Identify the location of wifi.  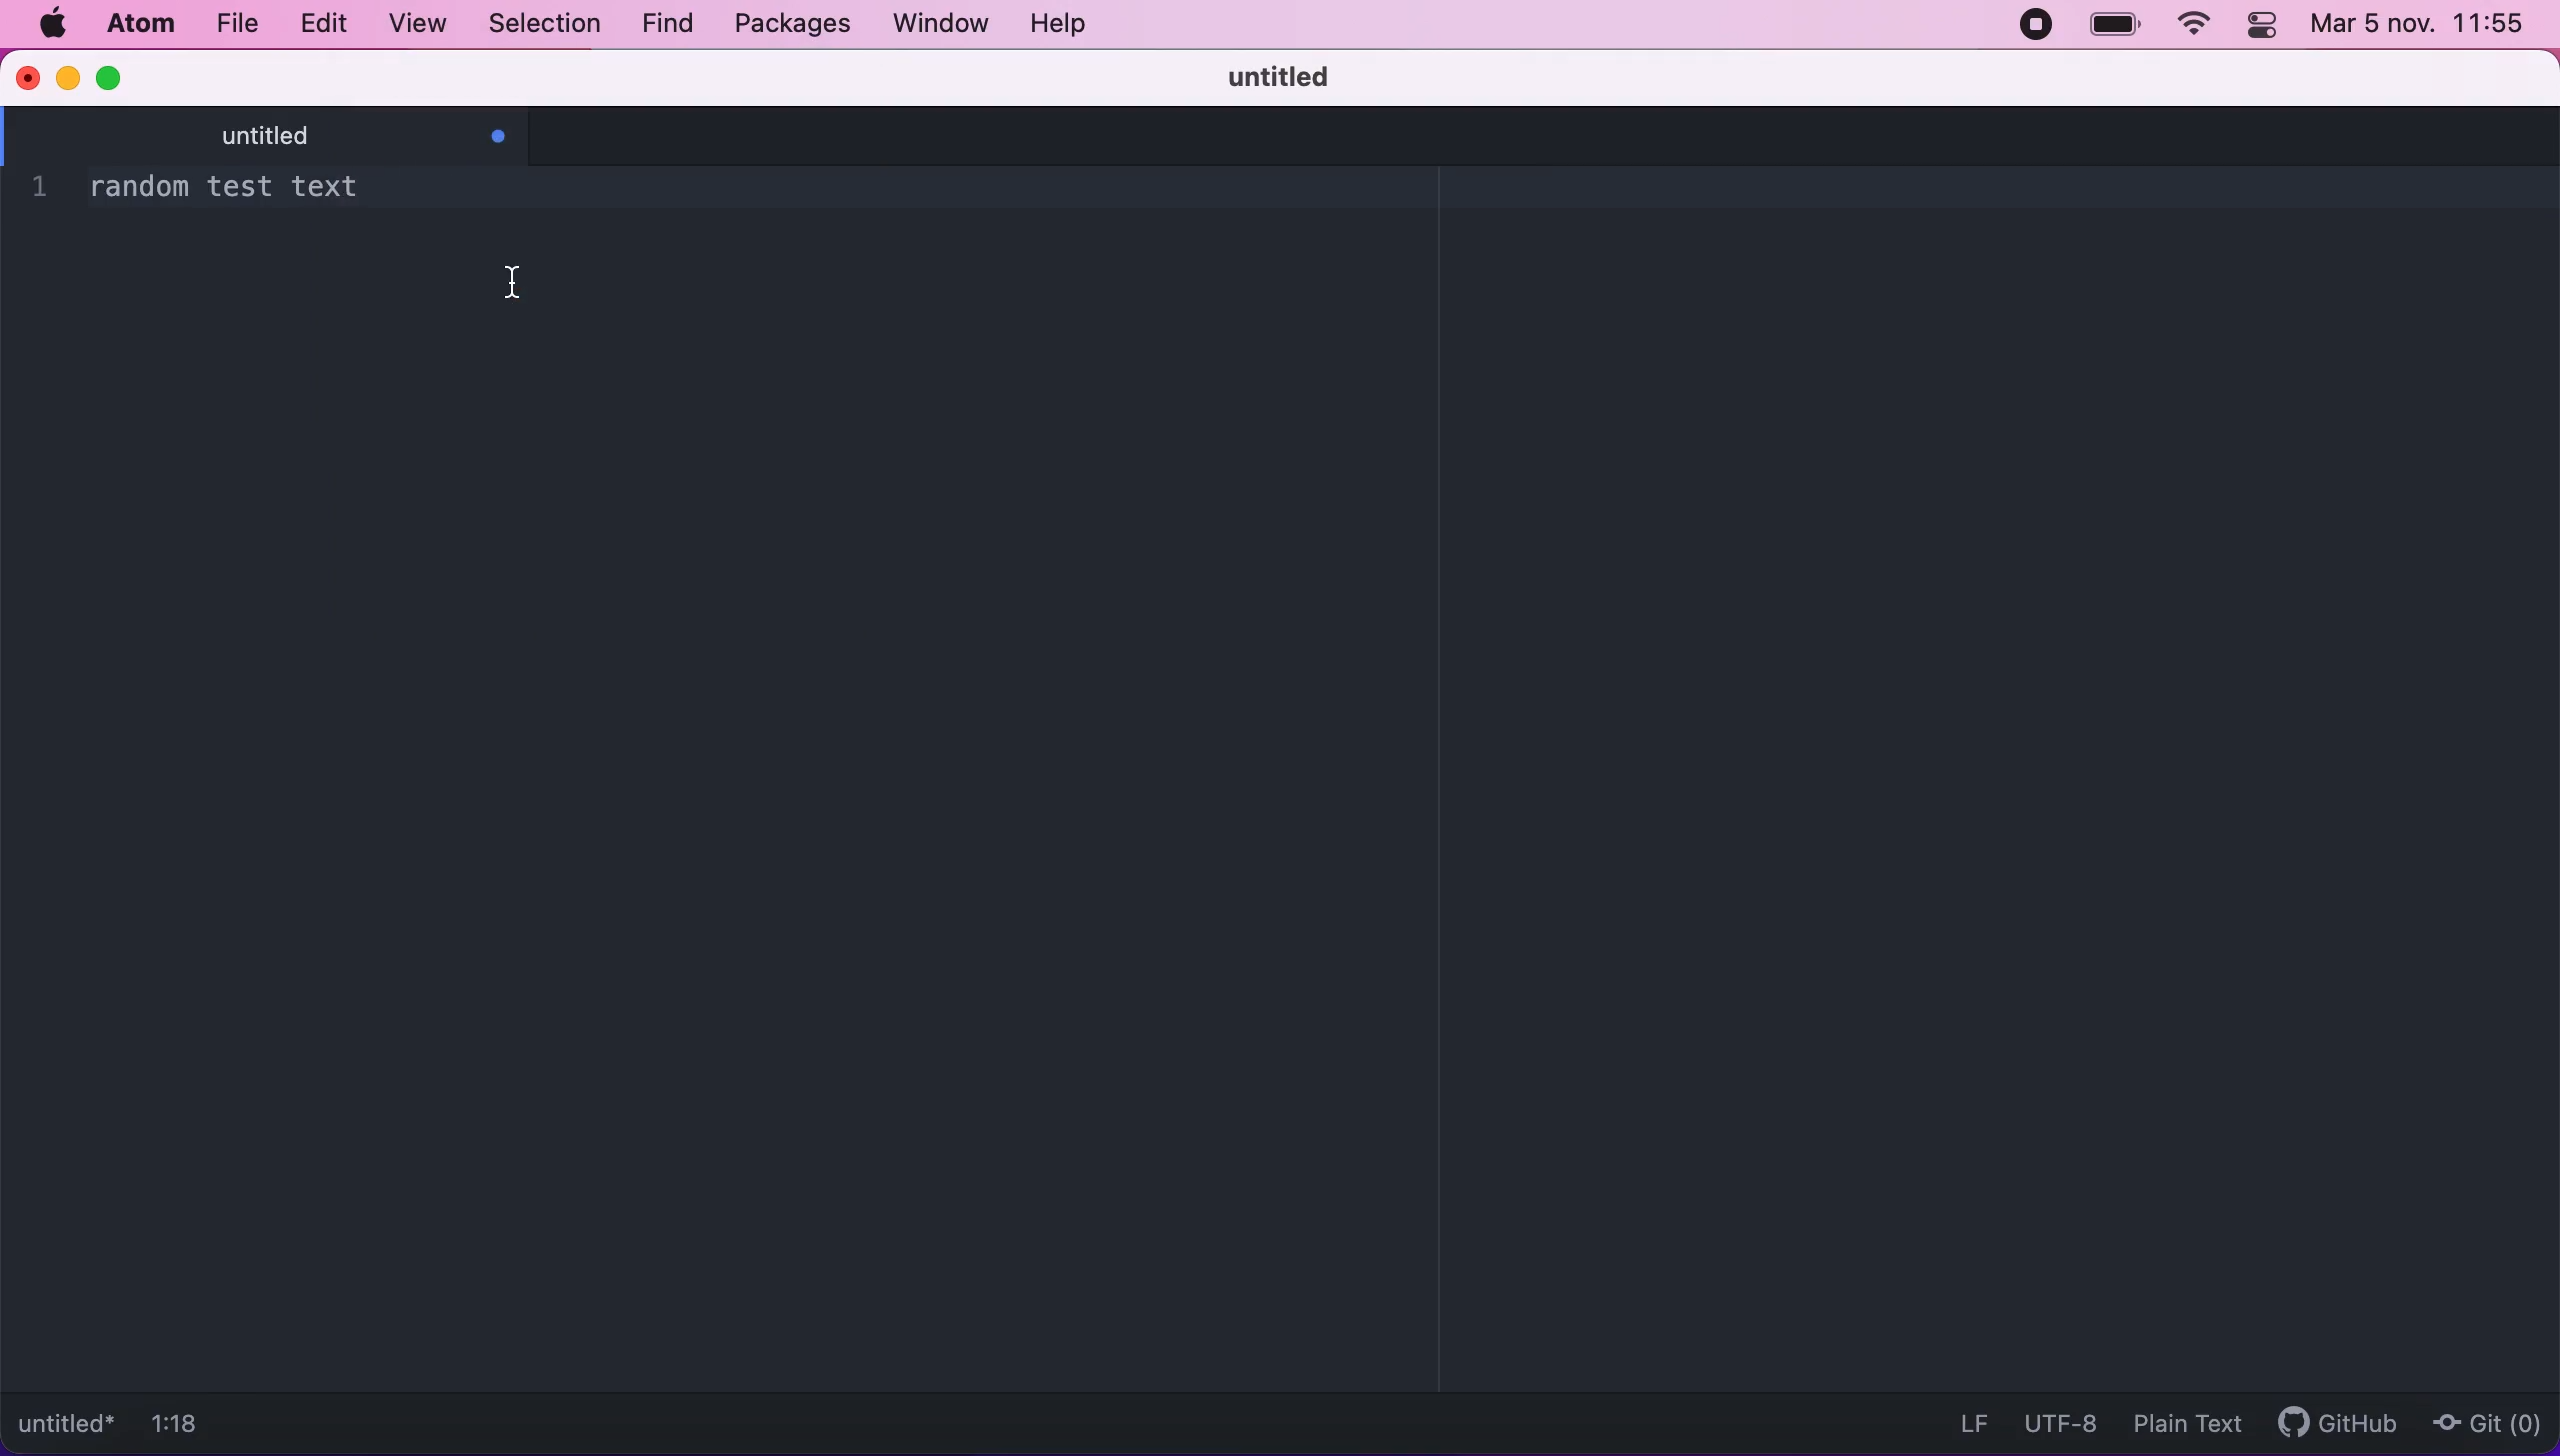
(2189, 24).